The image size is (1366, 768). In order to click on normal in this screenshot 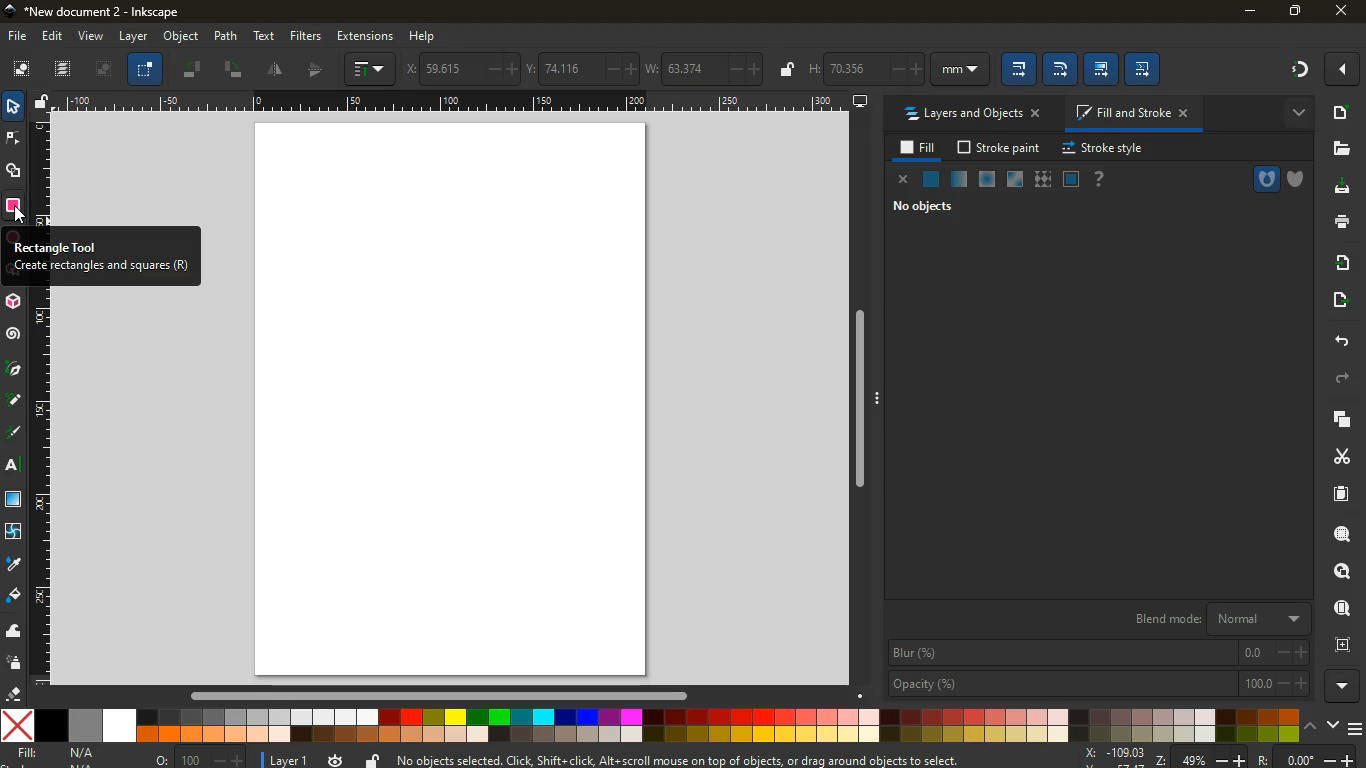, I will do `click(930, 179)`.